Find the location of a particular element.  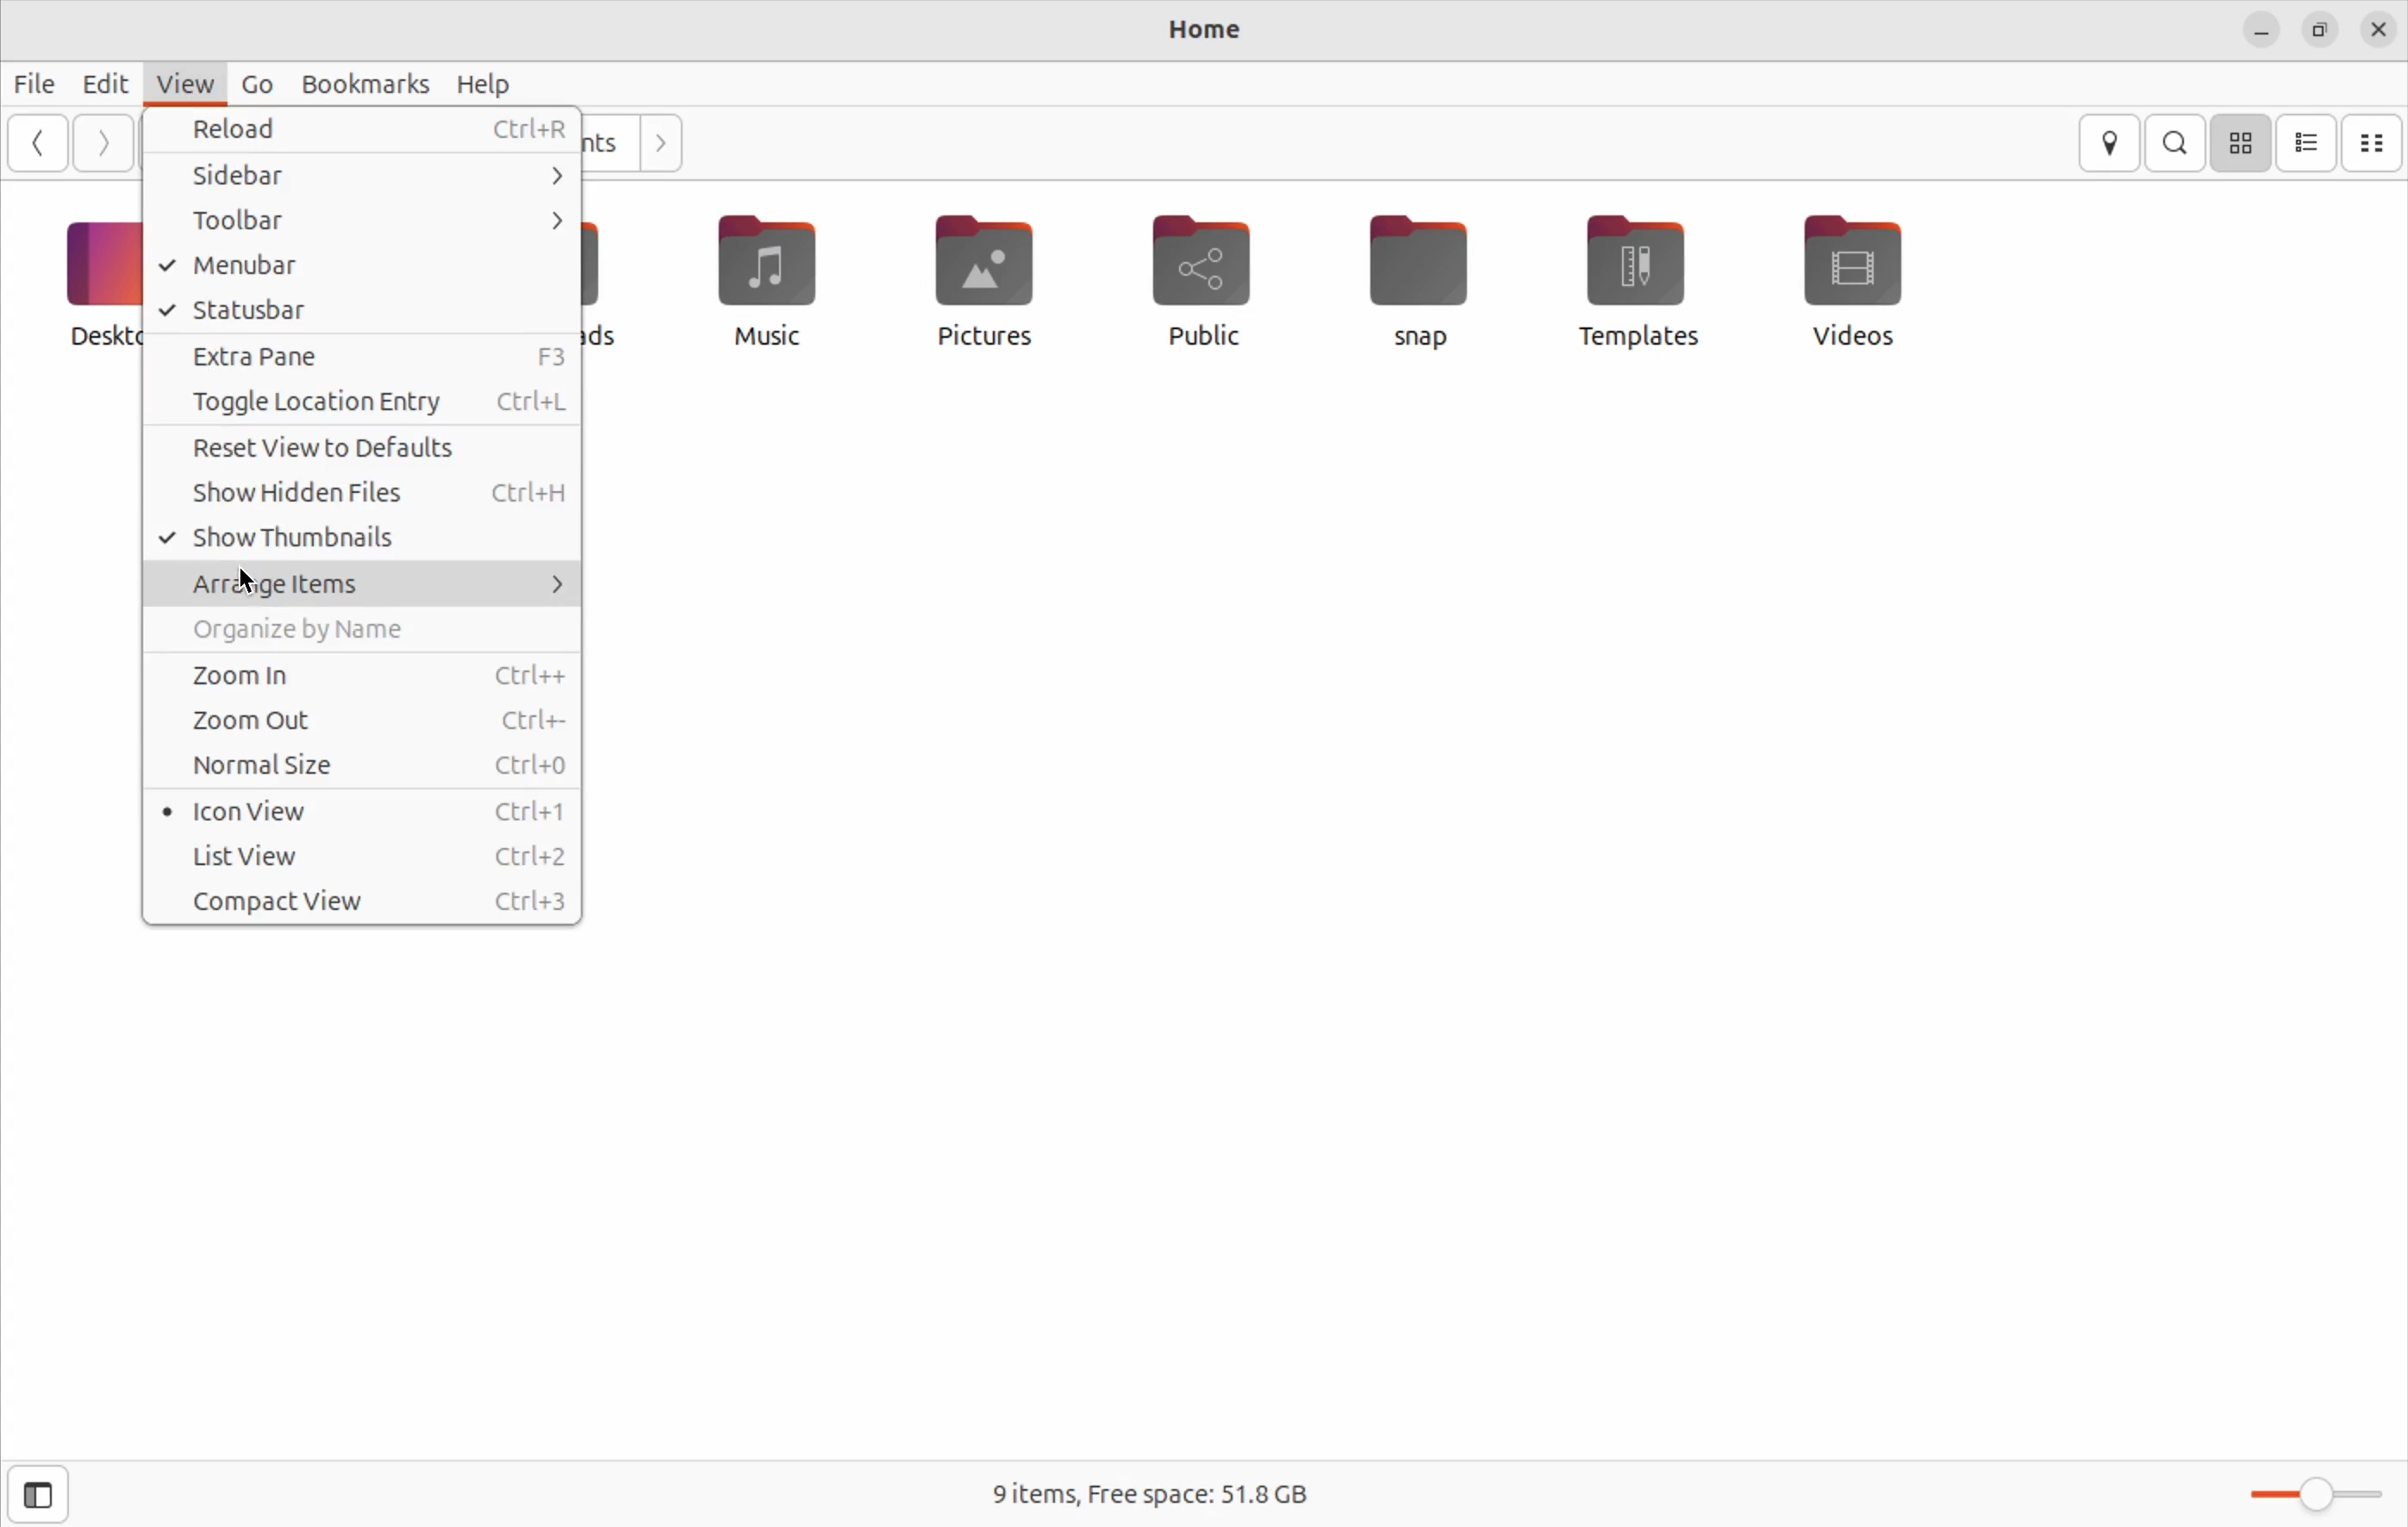

close files is located at coordinates (2377, 31).